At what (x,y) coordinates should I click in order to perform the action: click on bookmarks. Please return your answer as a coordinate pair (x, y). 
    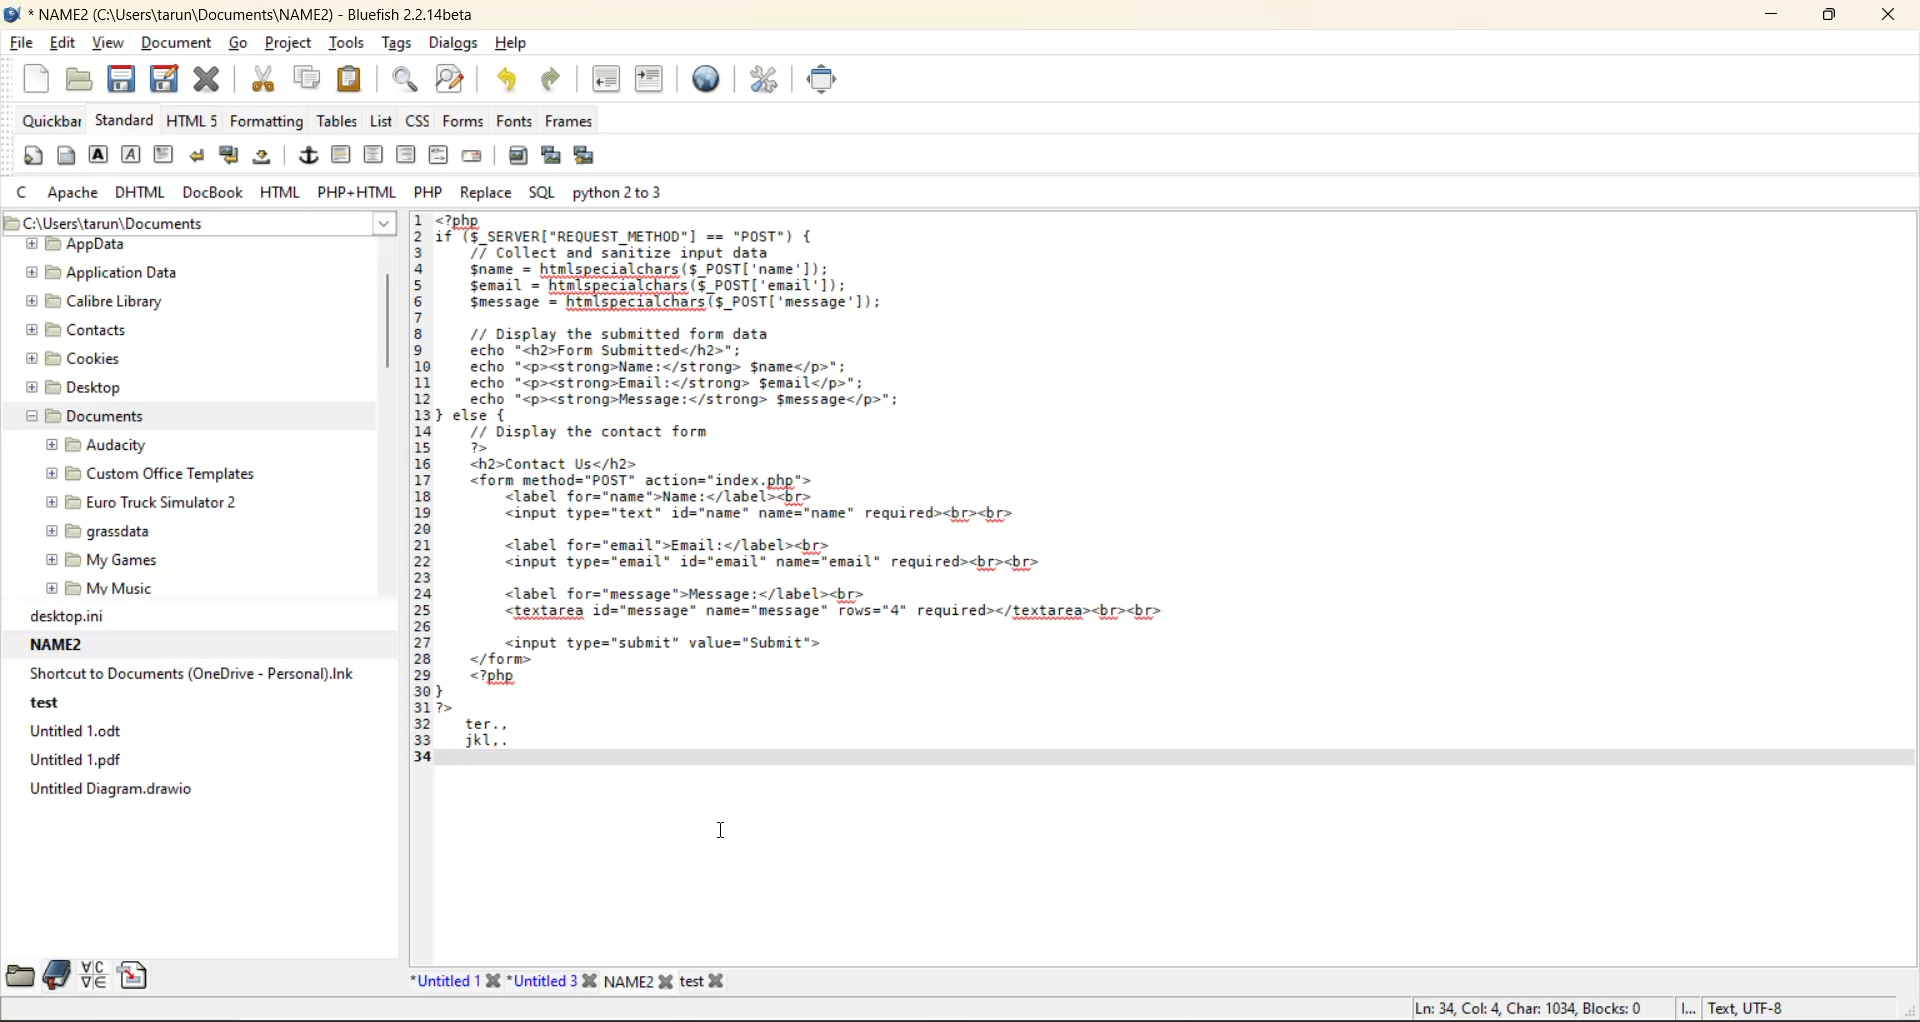
    Looking at the image, I should click on (54, 972).